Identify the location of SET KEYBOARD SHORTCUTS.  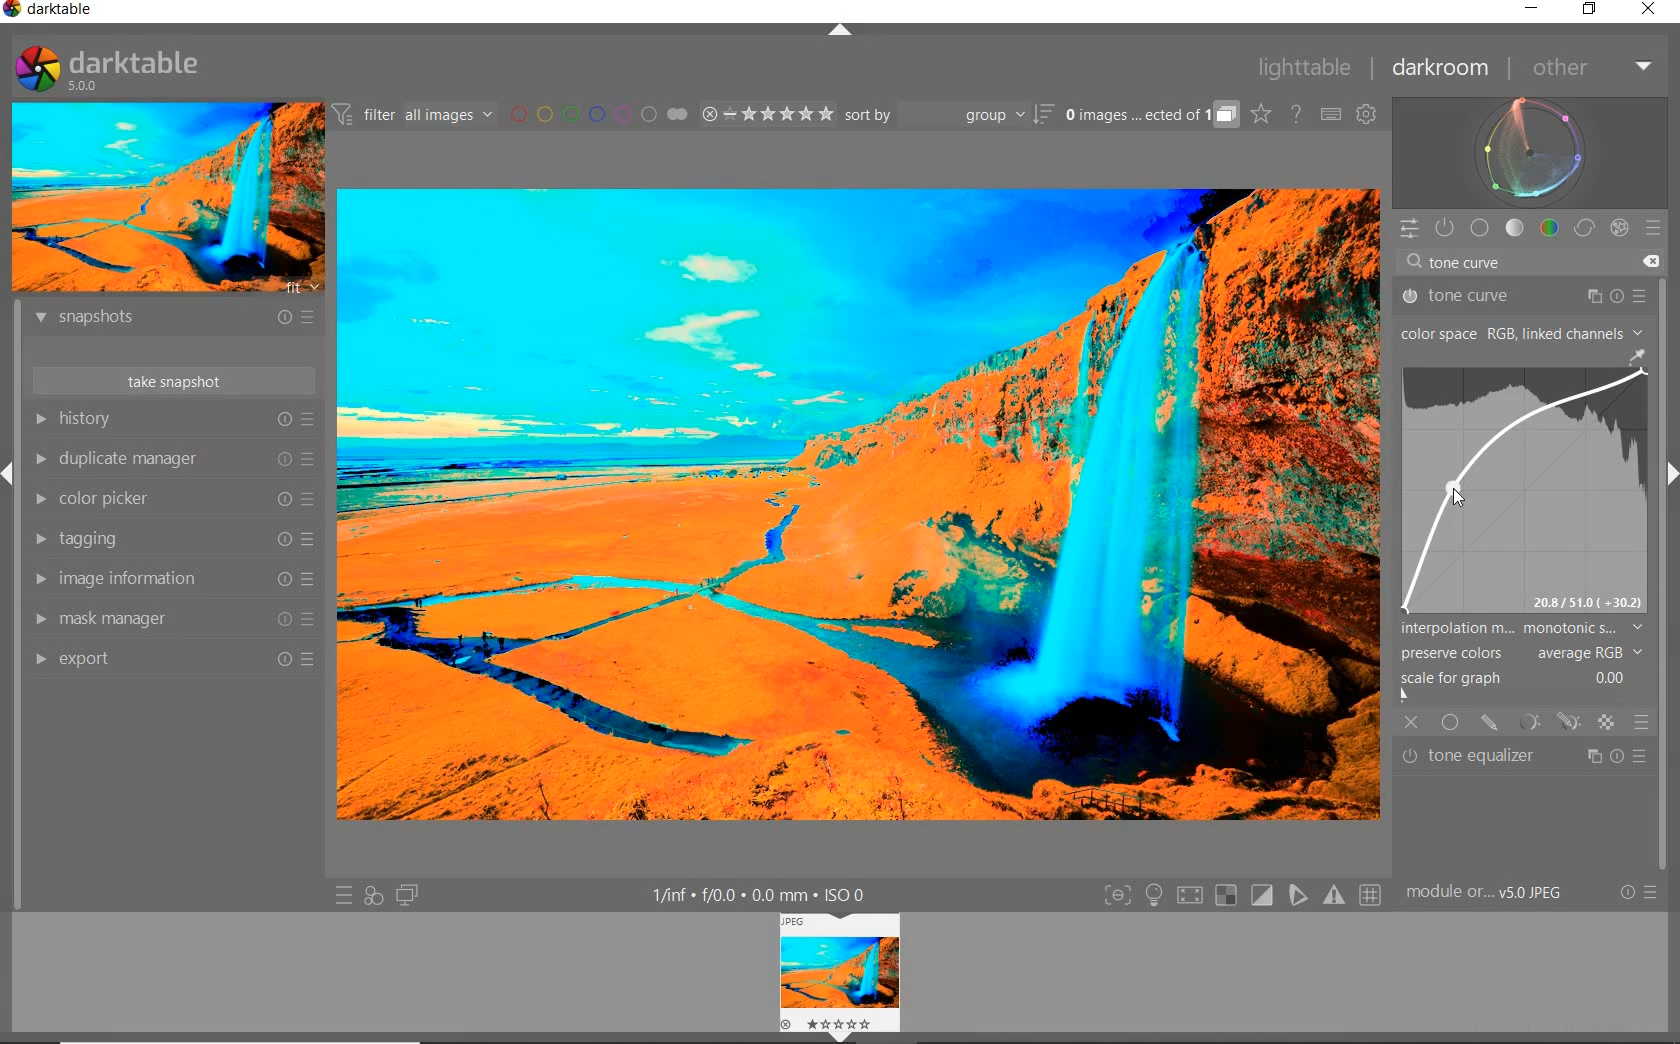
(1332, 115).